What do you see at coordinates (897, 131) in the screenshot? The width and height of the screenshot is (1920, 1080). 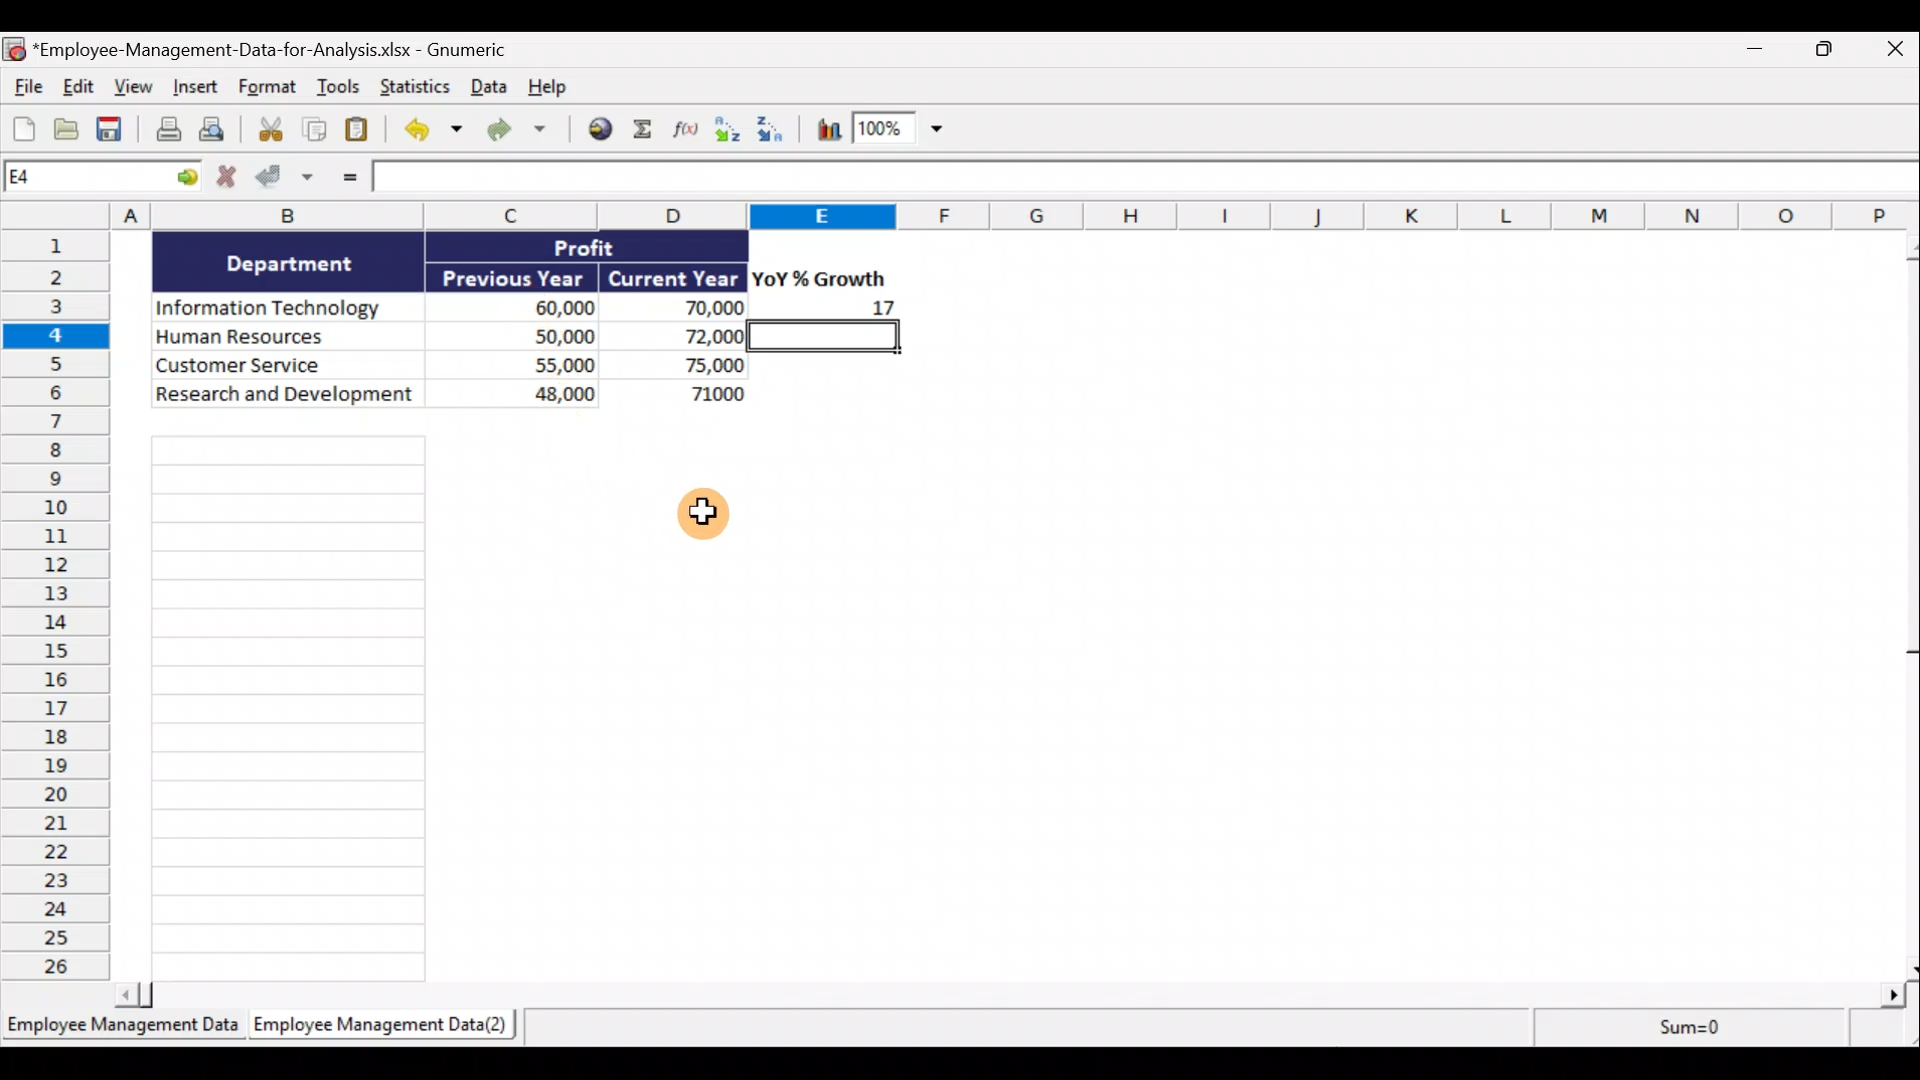 I see `Zoom` at bounding box center [897, 131].